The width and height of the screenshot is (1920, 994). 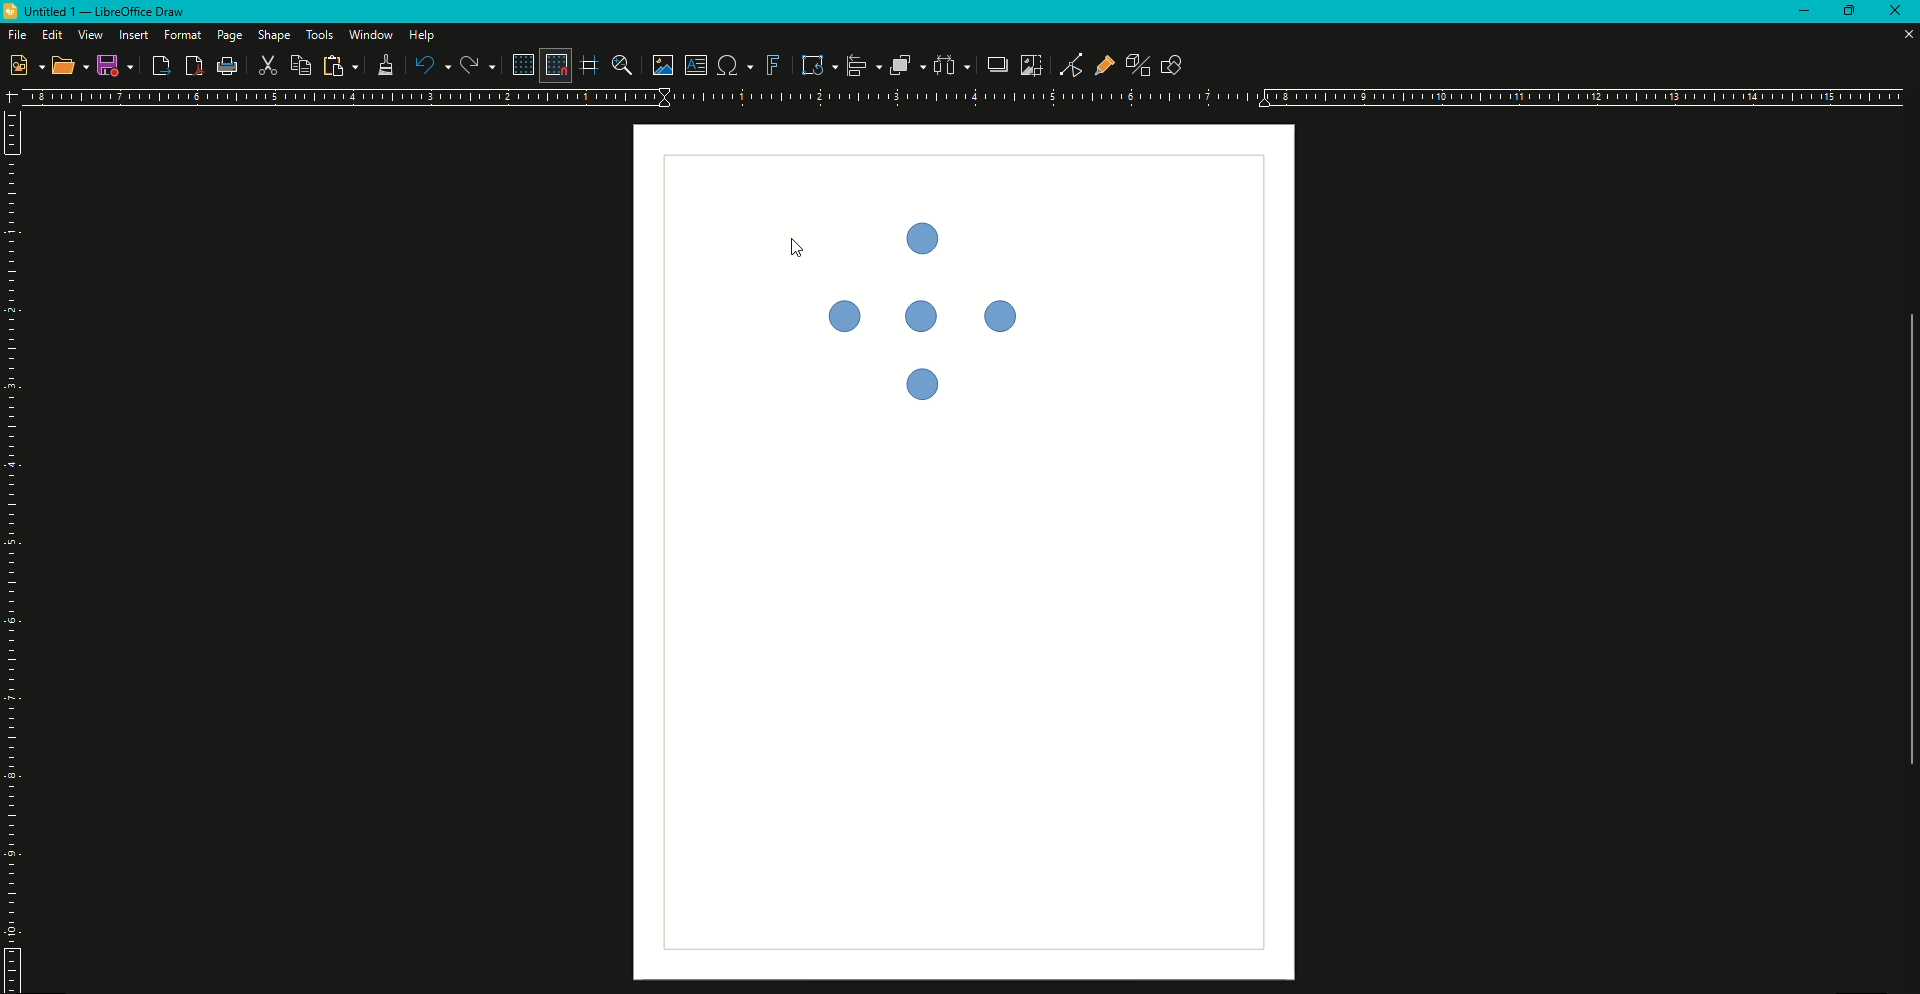 I want to click on Copy, so click(x=300, y=66).